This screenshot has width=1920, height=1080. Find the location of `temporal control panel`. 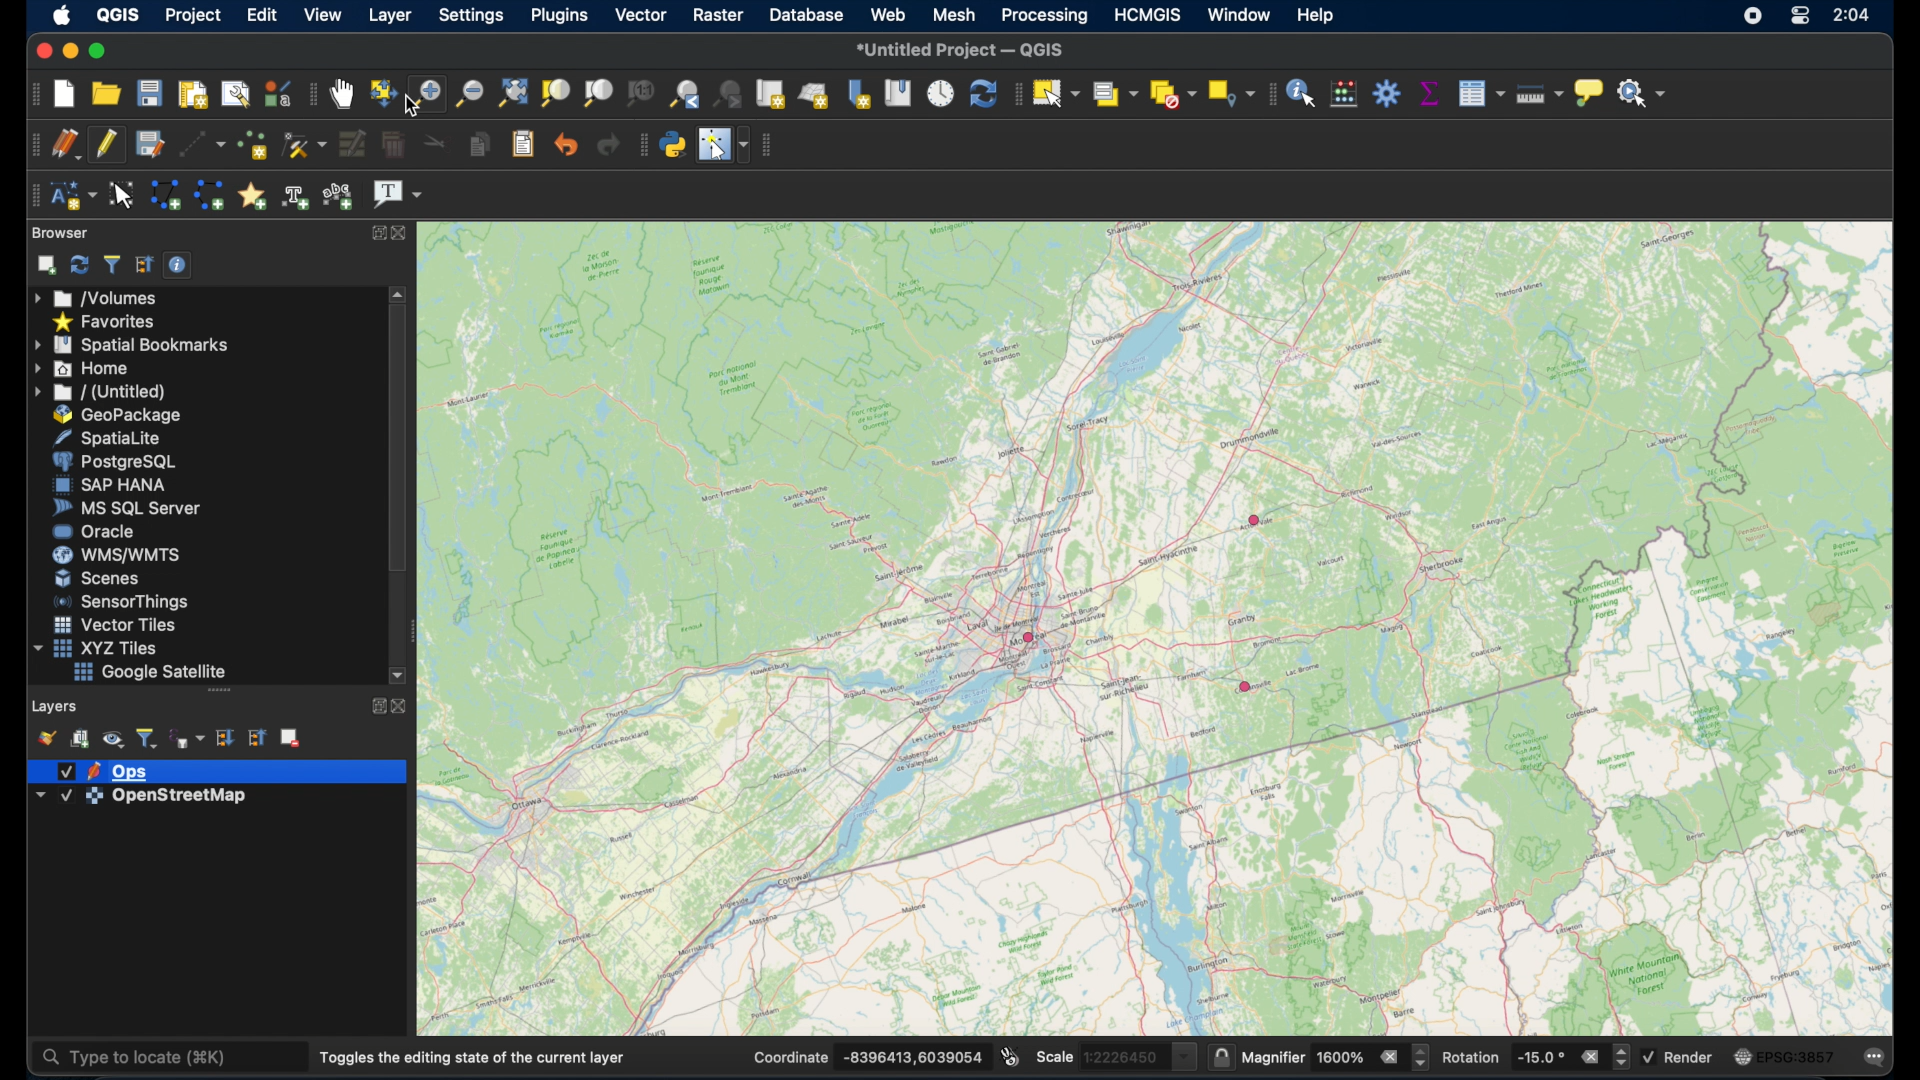

temporal control panel is located at coordinates (941, 94).